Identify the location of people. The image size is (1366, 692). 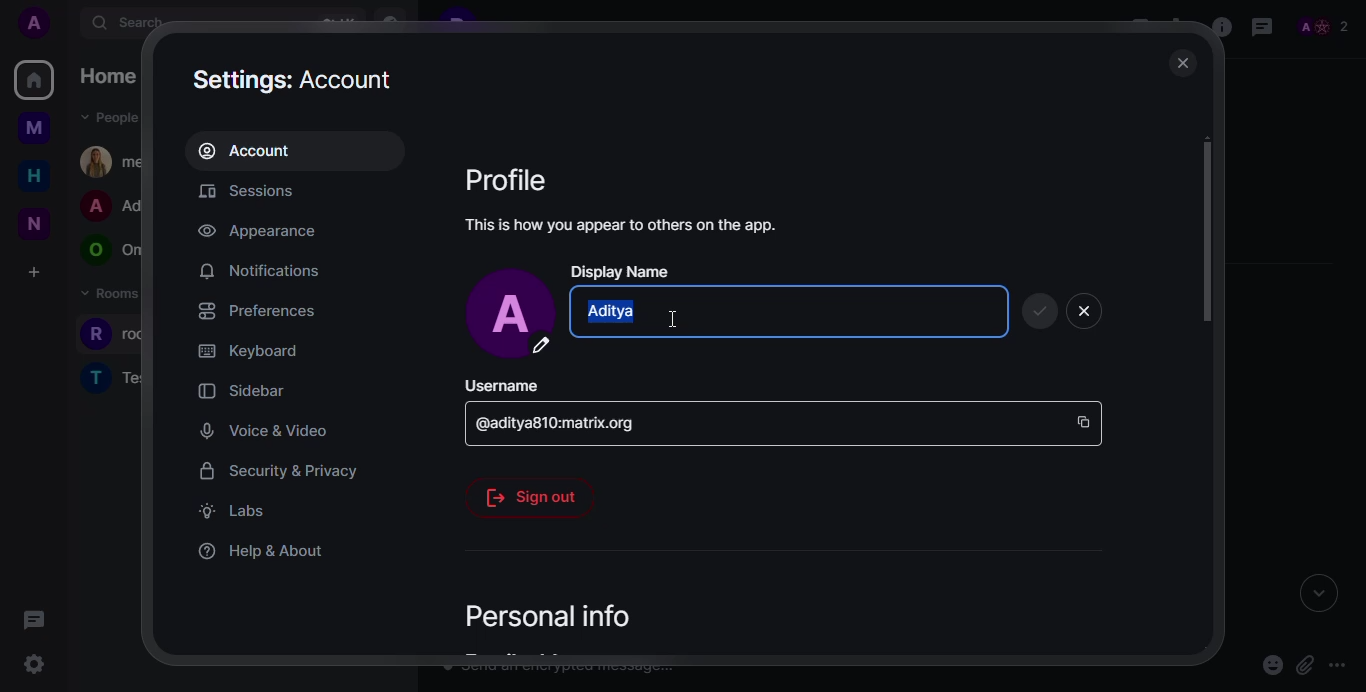
(112, 207).